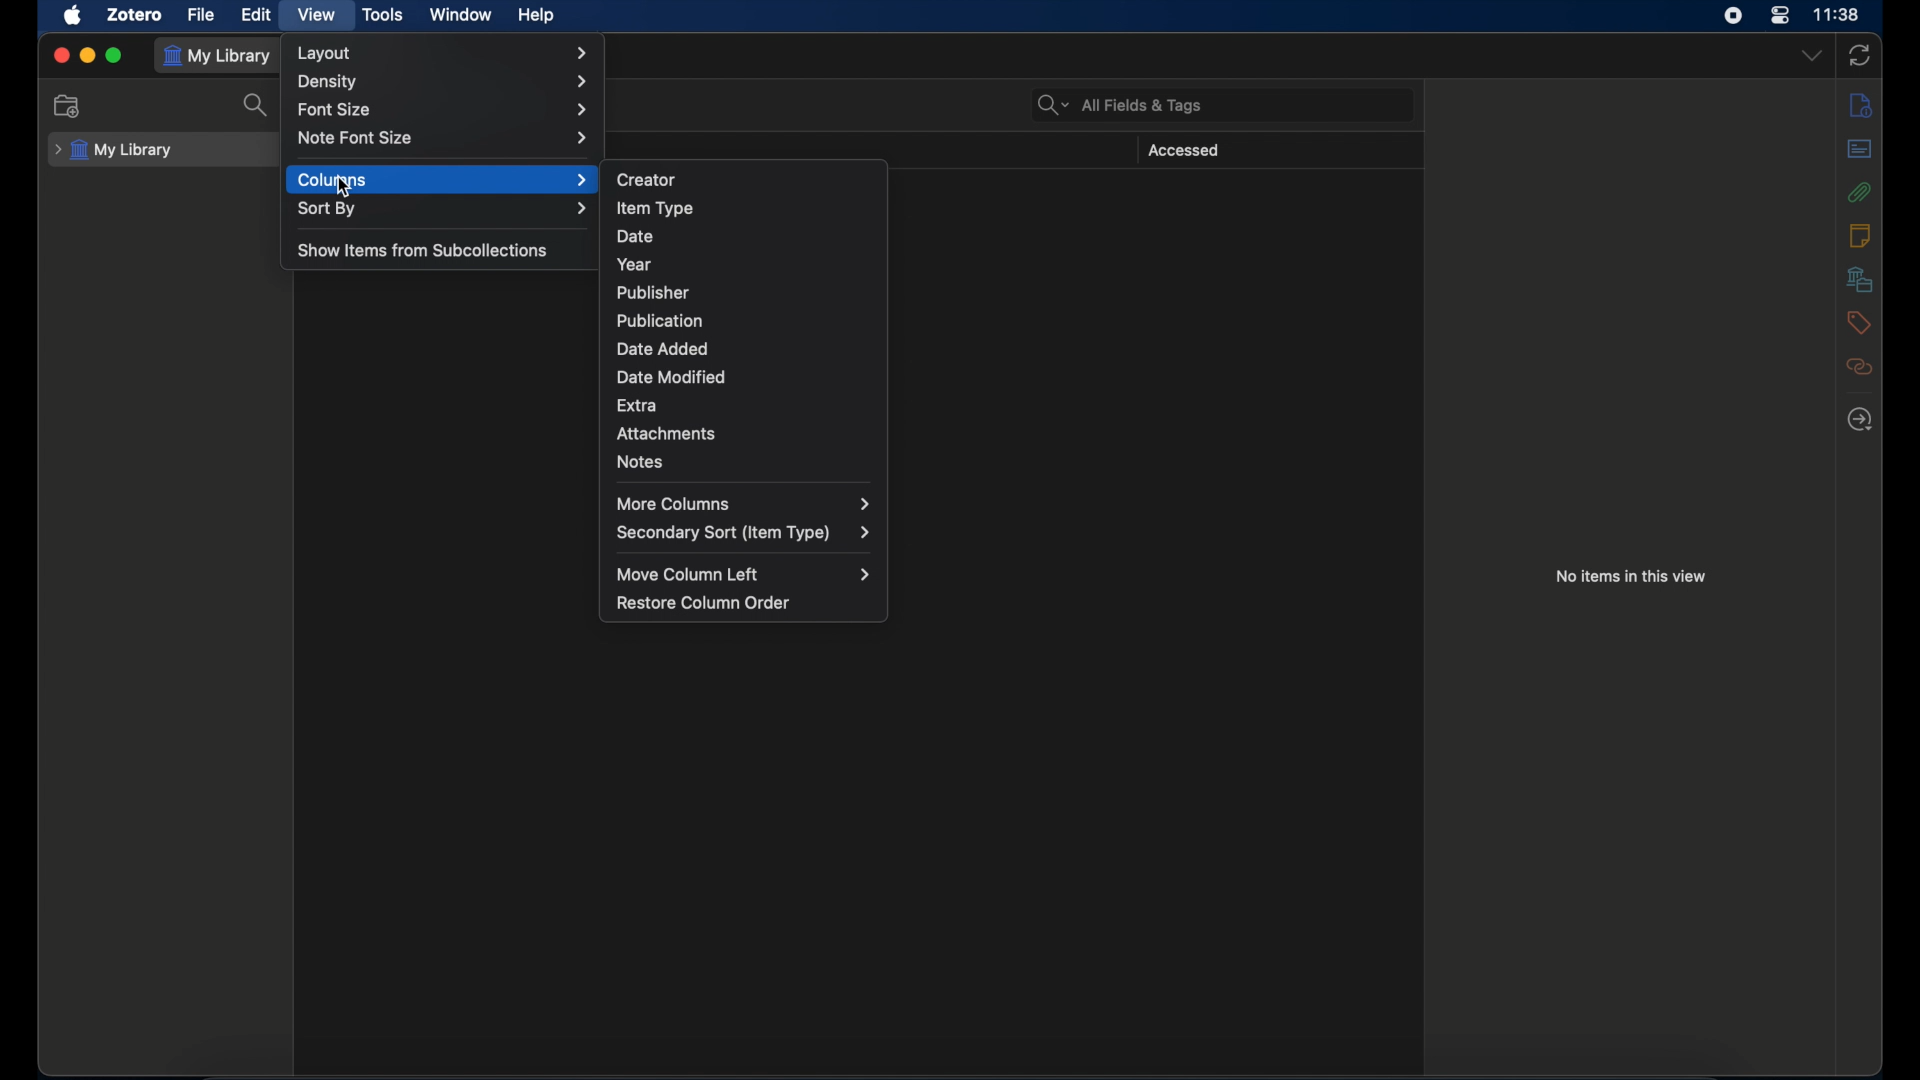  Describe the element at coordinates (654, 208) in the screenshot. I see `item type` at that location.